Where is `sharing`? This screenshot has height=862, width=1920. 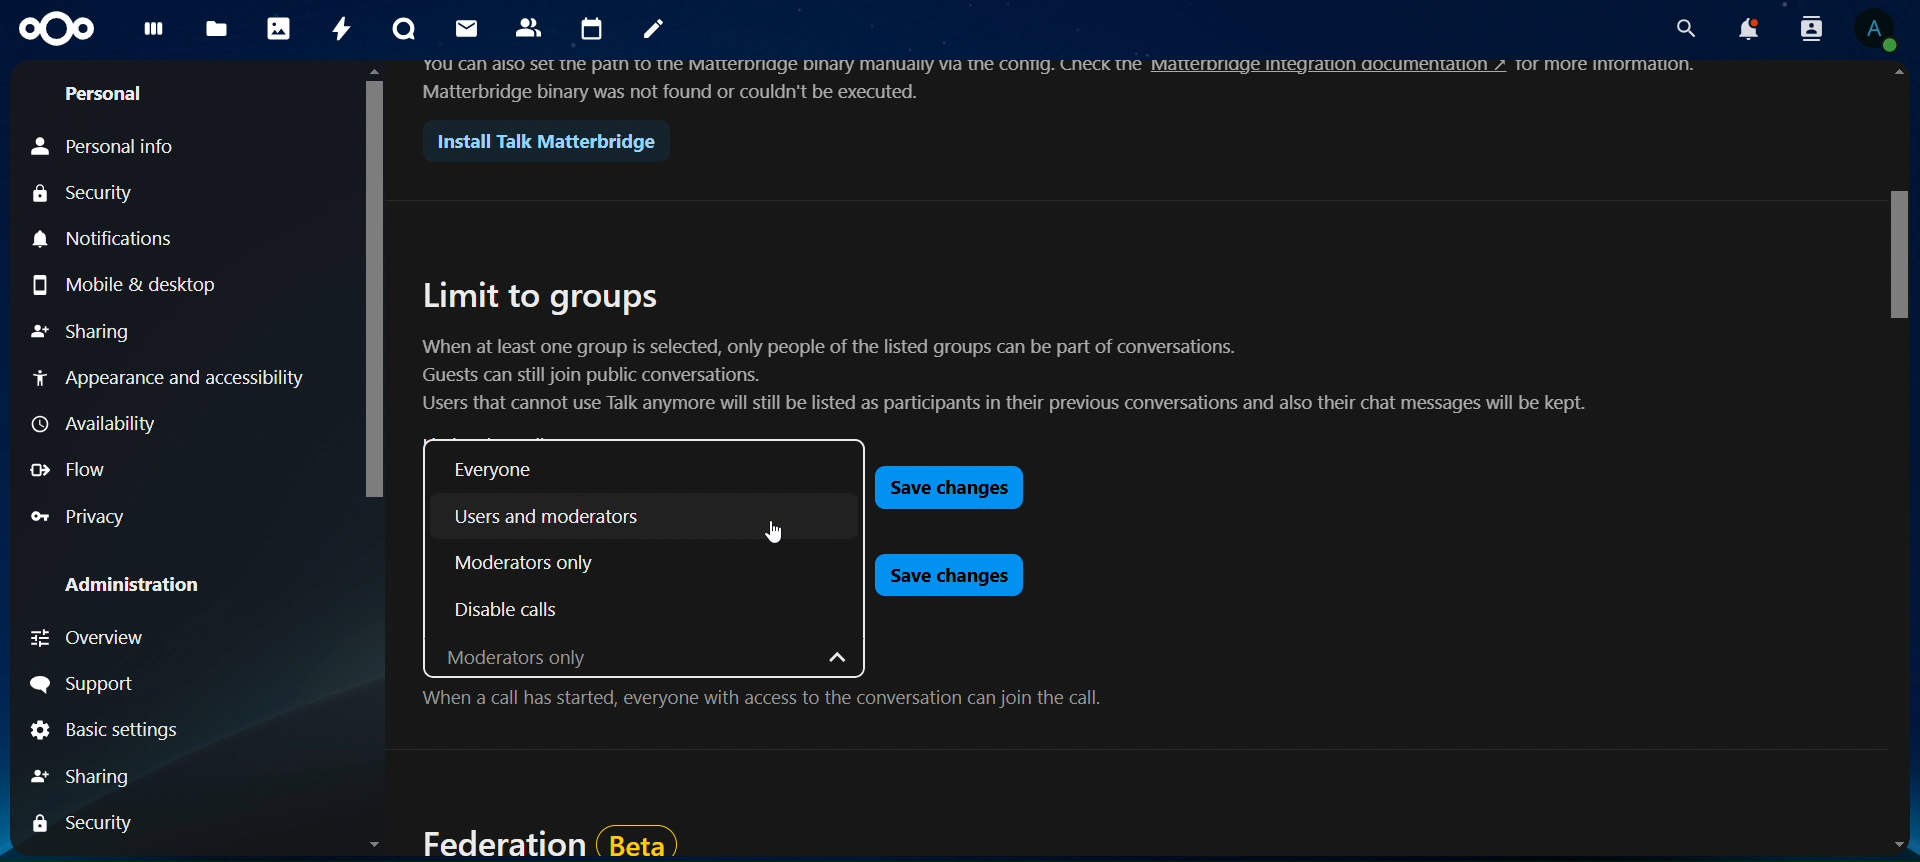 sharing is located at coordinates (81, 332).